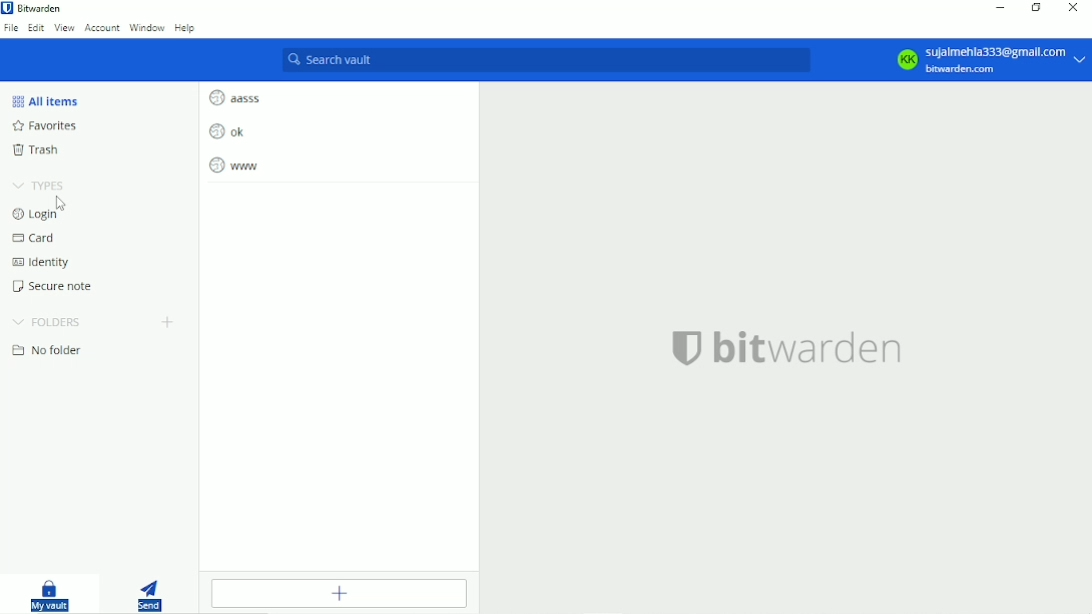 The height and width of the screenshot is (614, 1092). Describe the element at coordinates (1074, 9) in the screenshot. I see `Close` at that location.